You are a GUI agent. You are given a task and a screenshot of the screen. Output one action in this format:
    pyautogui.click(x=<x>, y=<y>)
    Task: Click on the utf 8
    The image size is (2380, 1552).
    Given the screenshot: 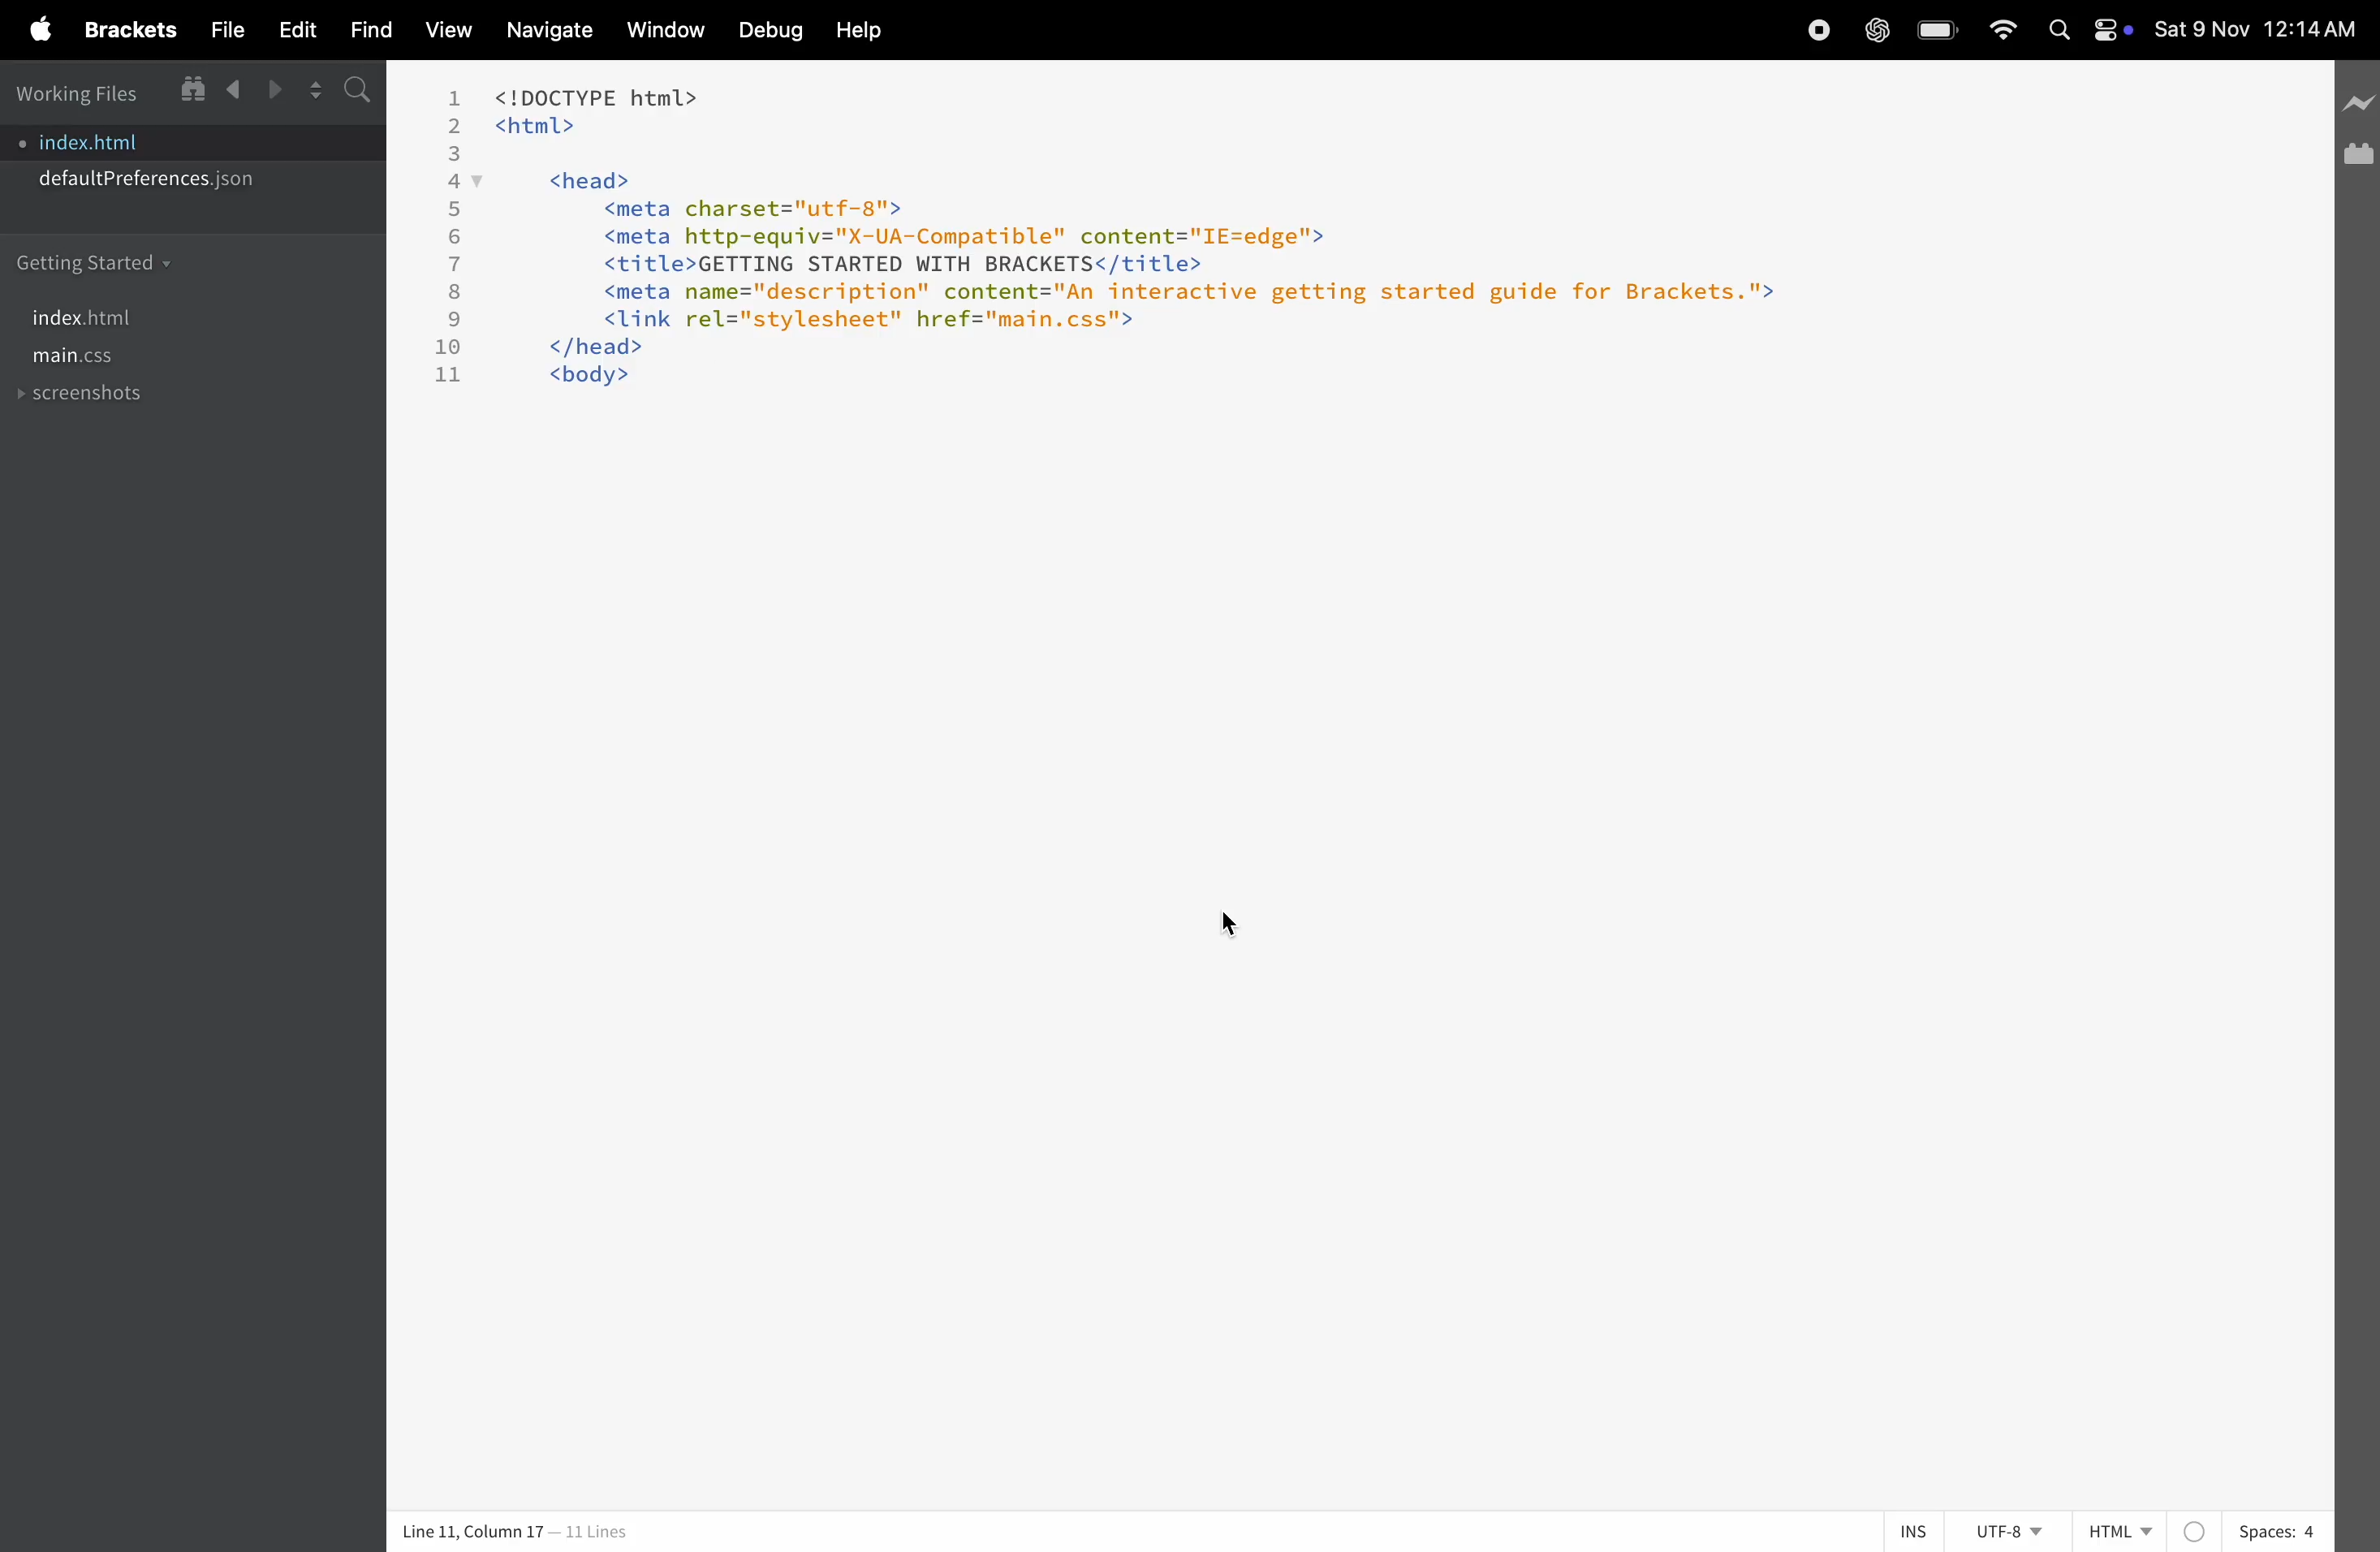 What is the action you would take?
    pyautogui.click(x=2012, y=1532)
    